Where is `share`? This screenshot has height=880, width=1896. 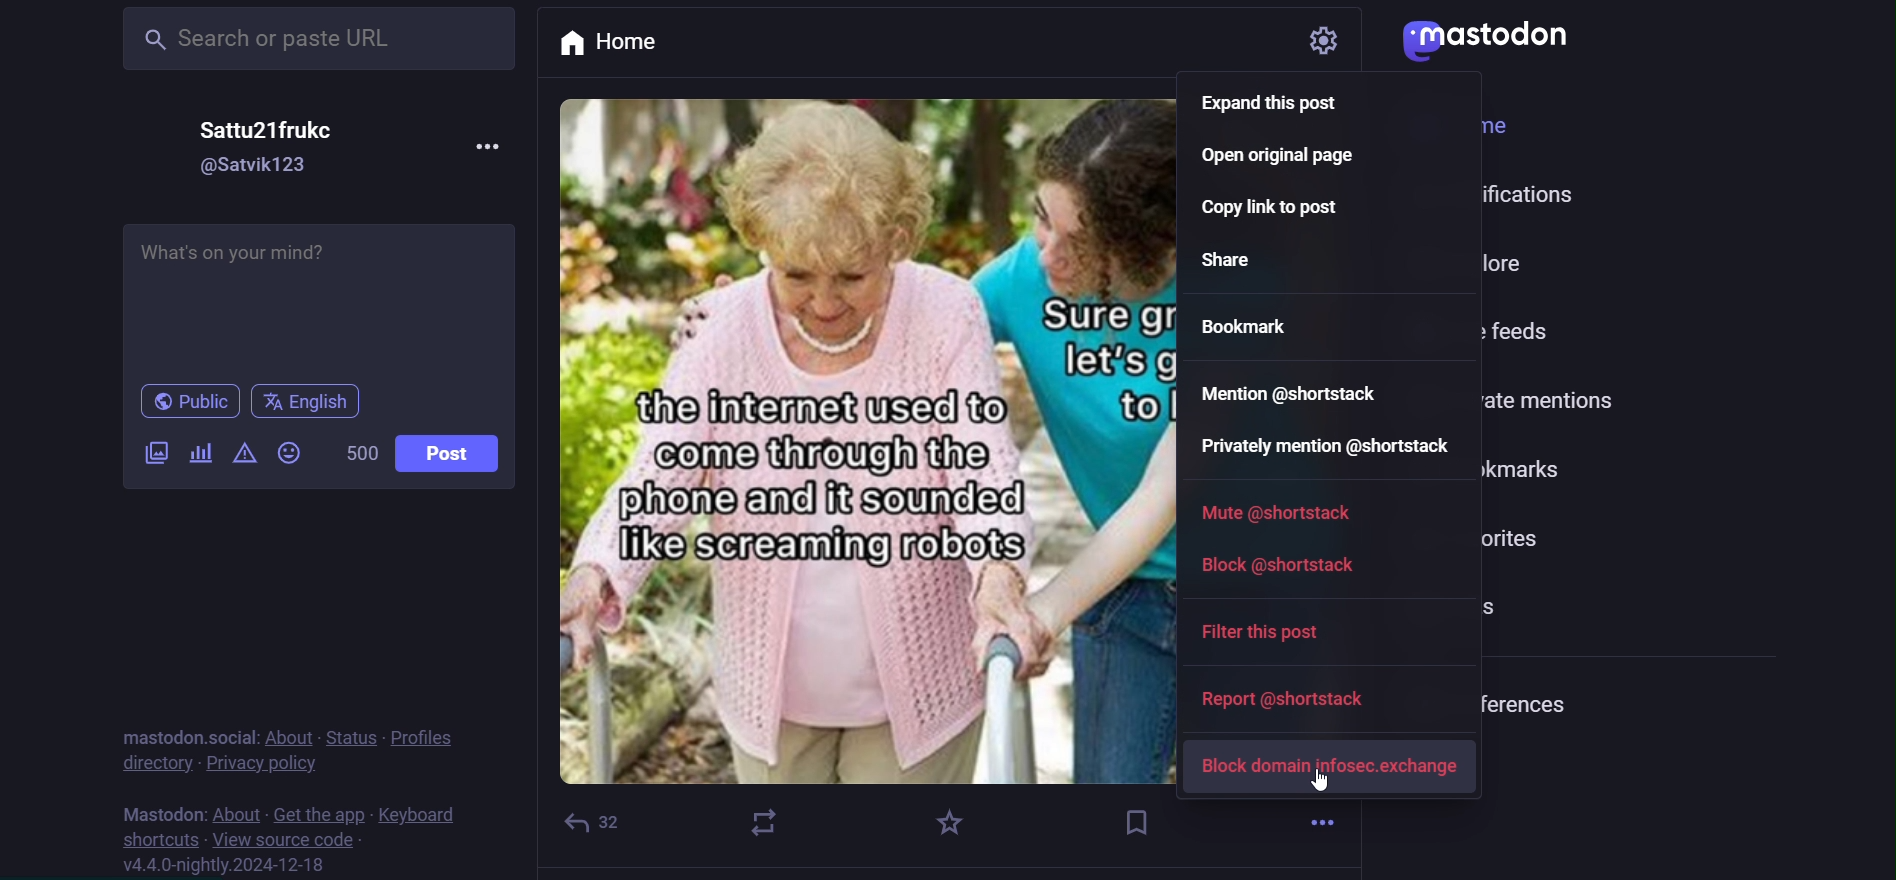 share is located at coordinates (1230, 261).